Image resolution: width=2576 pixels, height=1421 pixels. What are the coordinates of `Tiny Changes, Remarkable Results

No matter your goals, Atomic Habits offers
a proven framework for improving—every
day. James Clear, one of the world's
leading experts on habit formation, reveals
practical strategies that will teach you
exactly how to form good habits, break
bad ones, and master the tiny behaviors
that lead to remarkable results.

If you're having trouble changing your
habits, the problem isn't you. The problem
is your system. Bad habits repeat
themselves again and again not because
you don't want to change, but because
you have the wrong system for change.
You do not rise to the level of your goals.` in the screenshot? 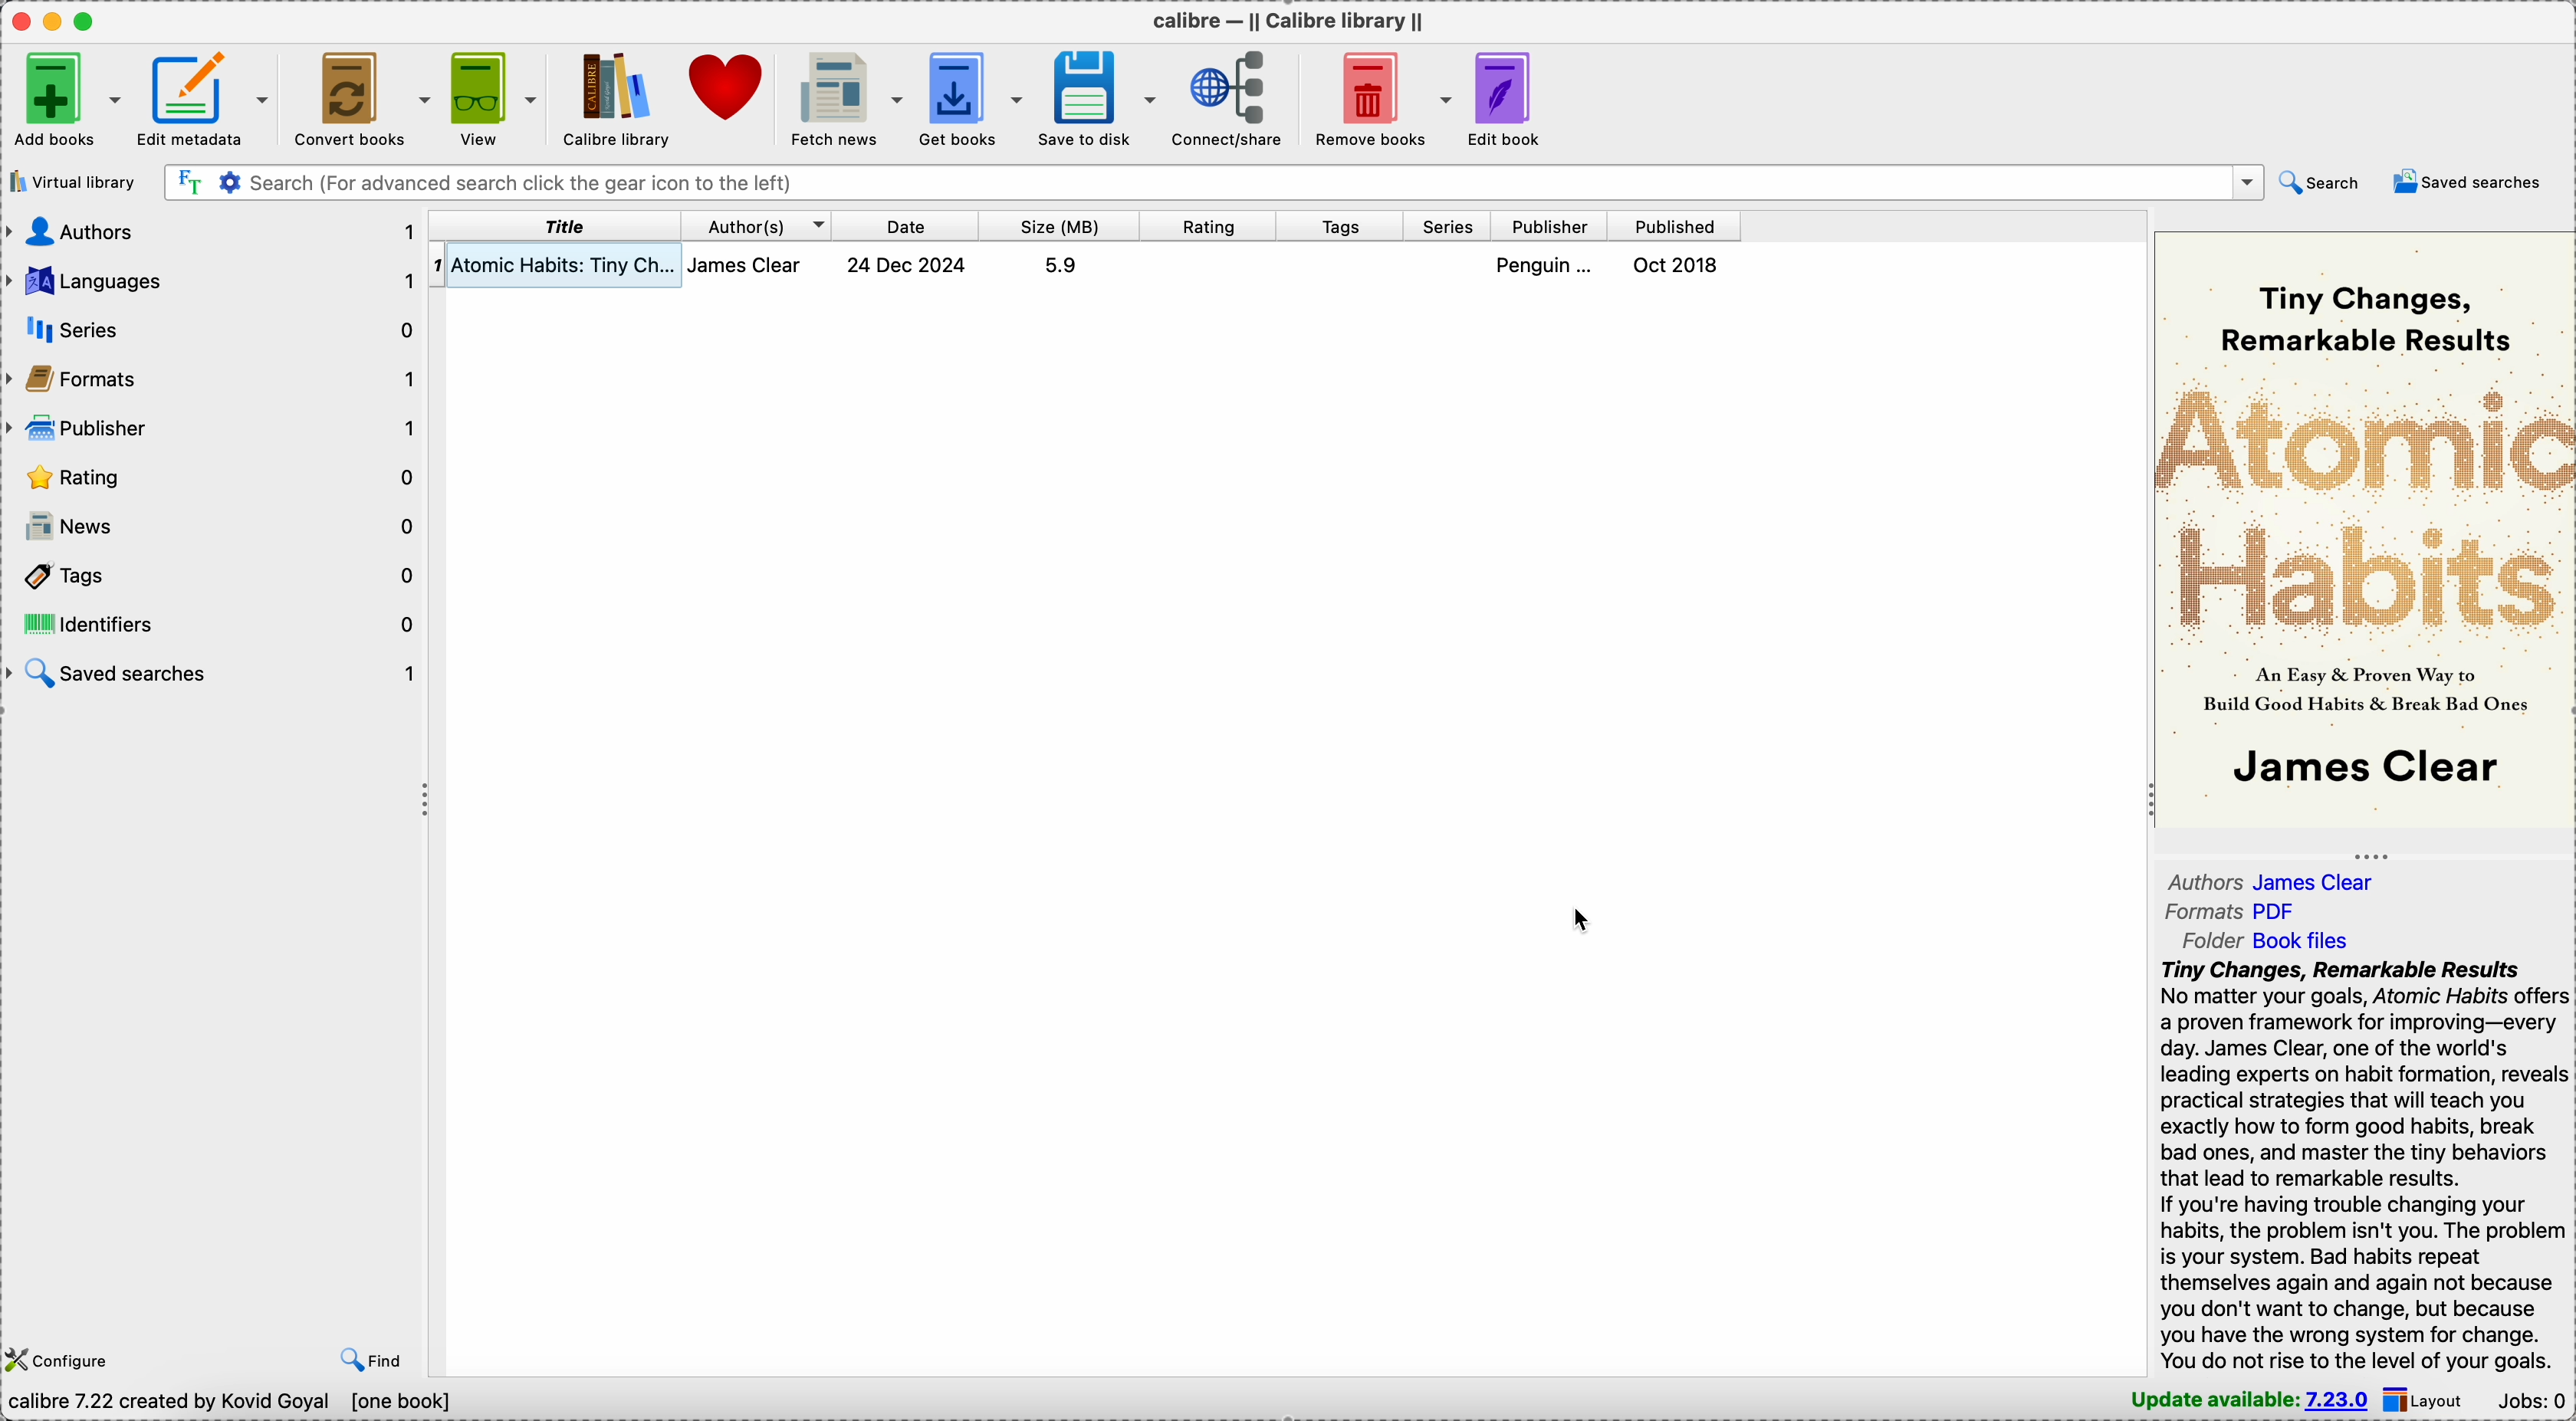 It's located at (2357, 1163).